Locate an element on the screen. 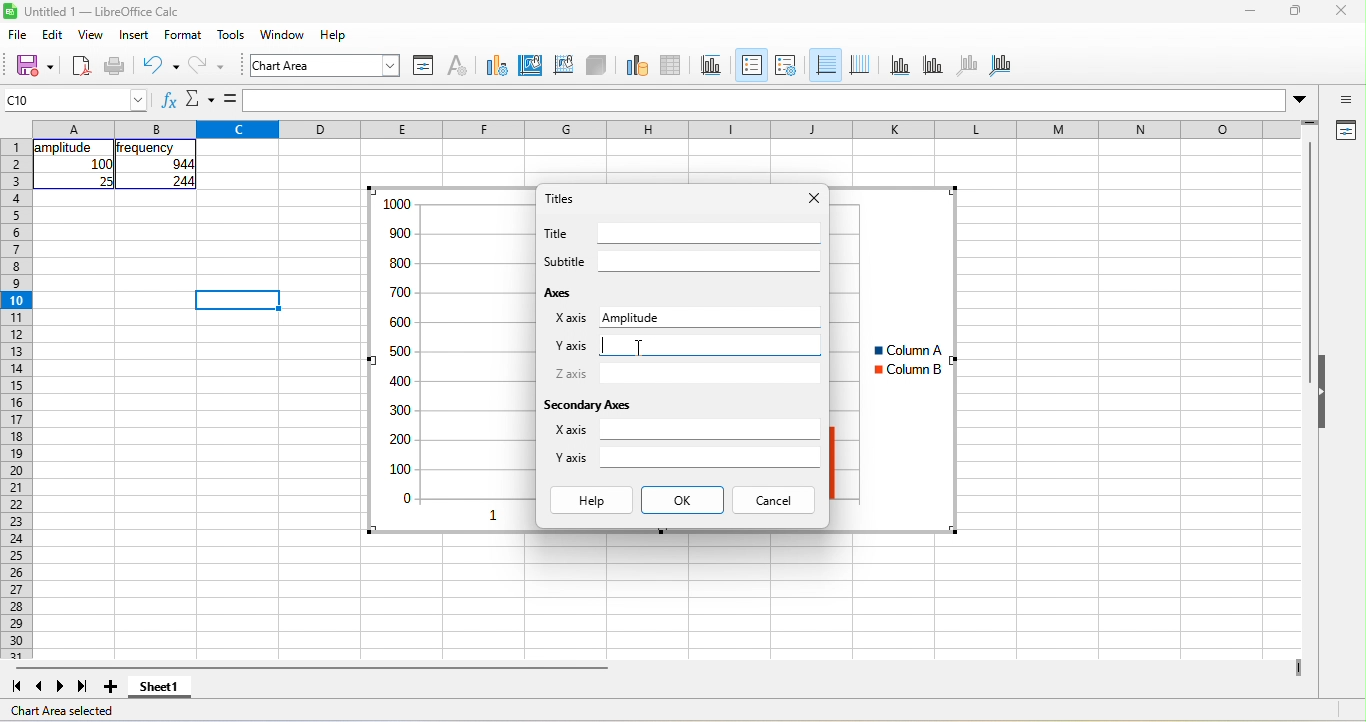 The height and width of the screenshot is (722, 1366). x axis is located at coordinates (900, 66).